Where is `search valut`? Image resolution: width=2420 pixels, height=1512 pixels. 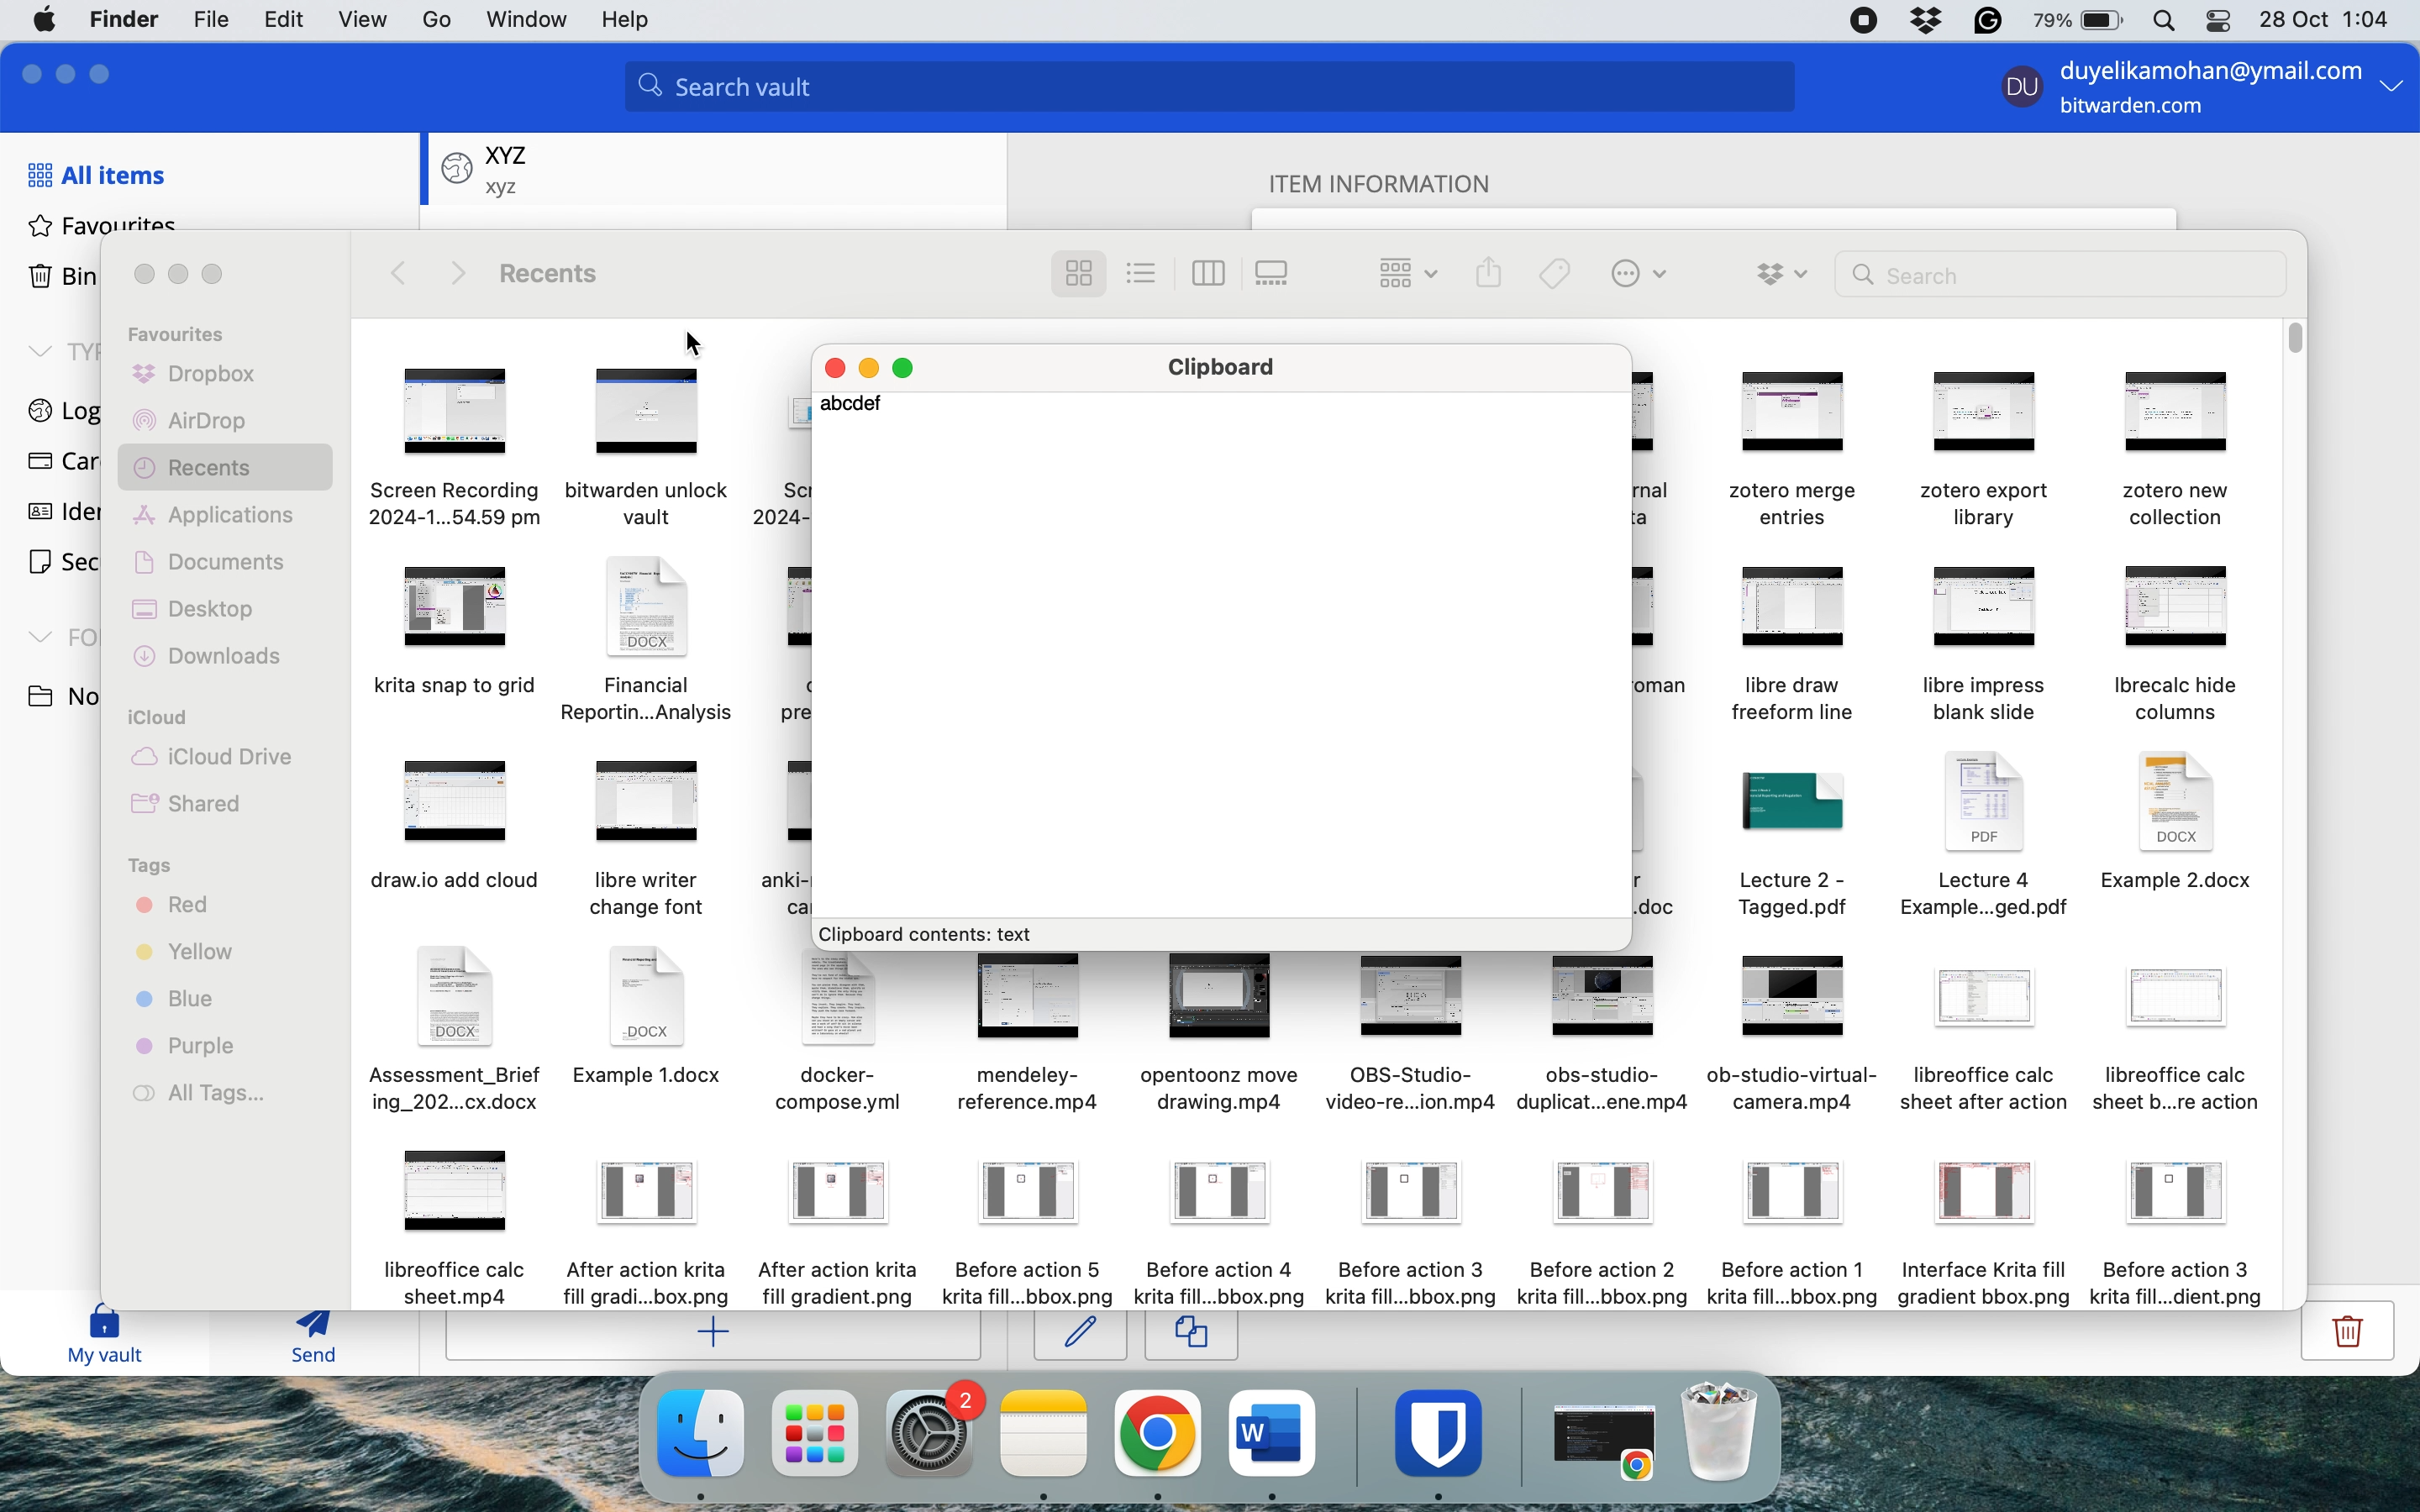 search valut is located at coordinates (1223, 90).